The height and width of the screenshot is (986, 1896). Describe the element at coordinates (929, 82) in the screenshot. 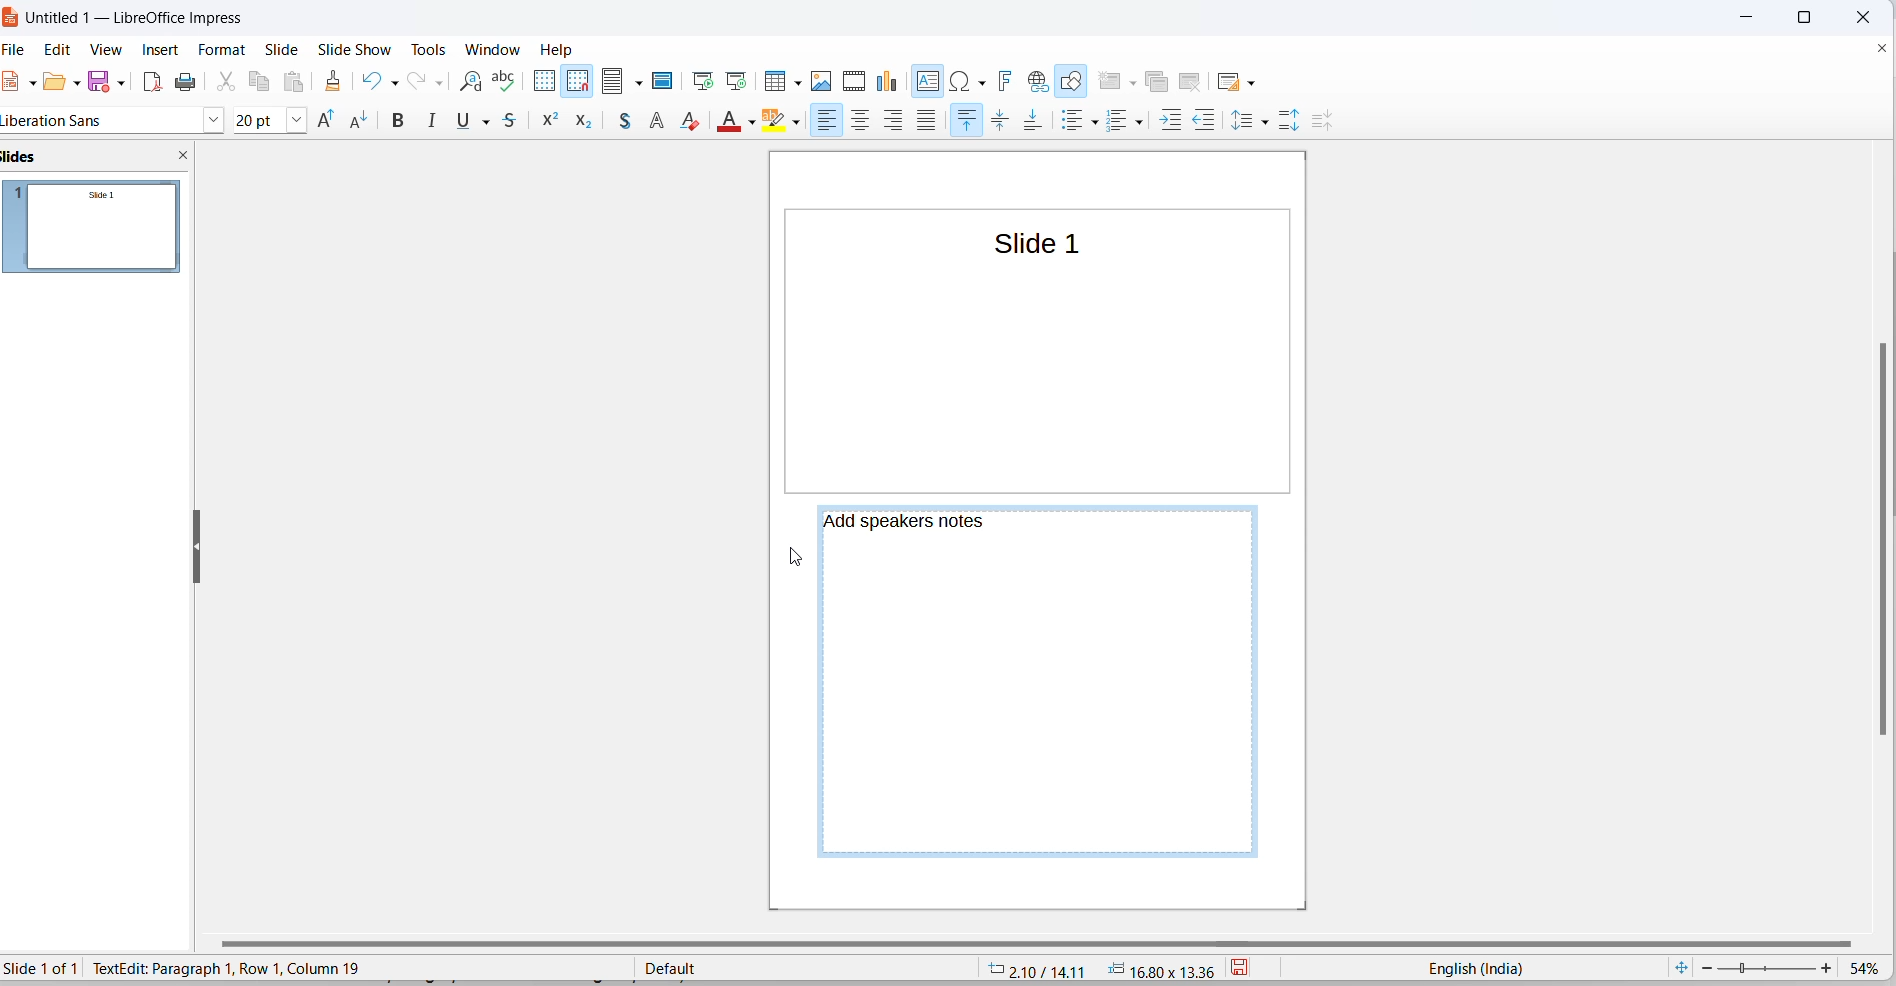

I see `insert text` at that location.